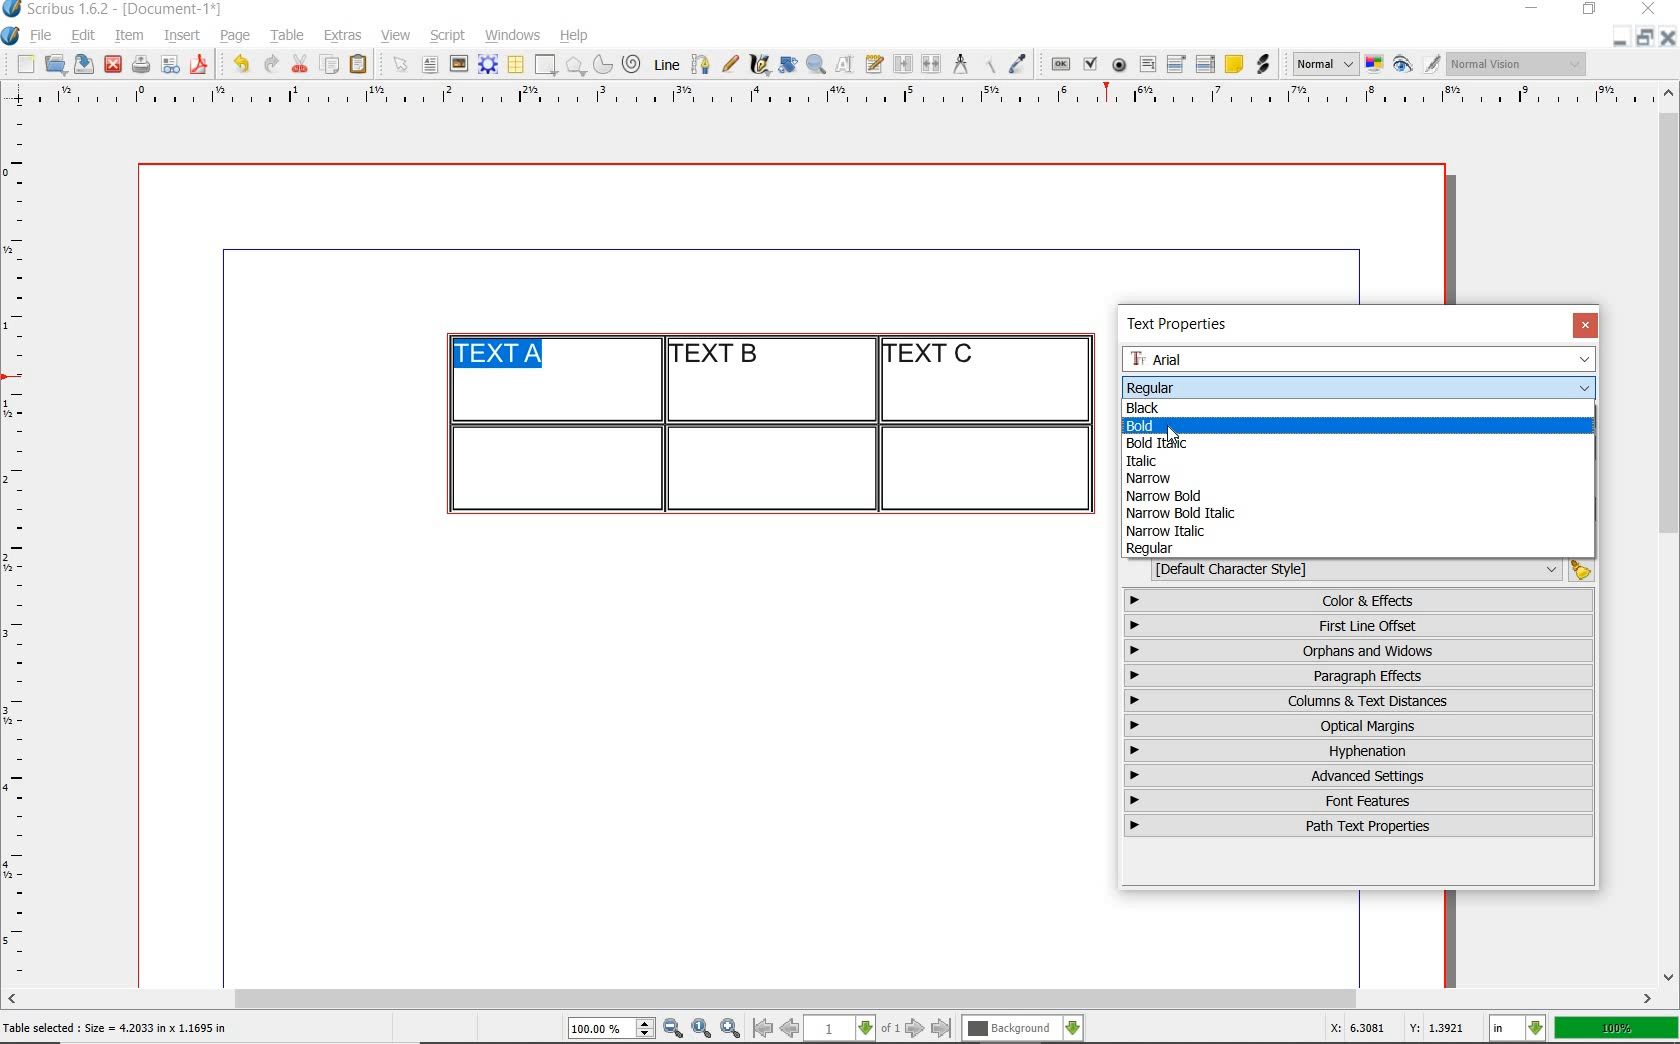 The height and width of the screenshot is (1044, 1680). What do you see at coordinates (288, 36) in the screenshot?
I see `table` at bounding box center [288, 36].